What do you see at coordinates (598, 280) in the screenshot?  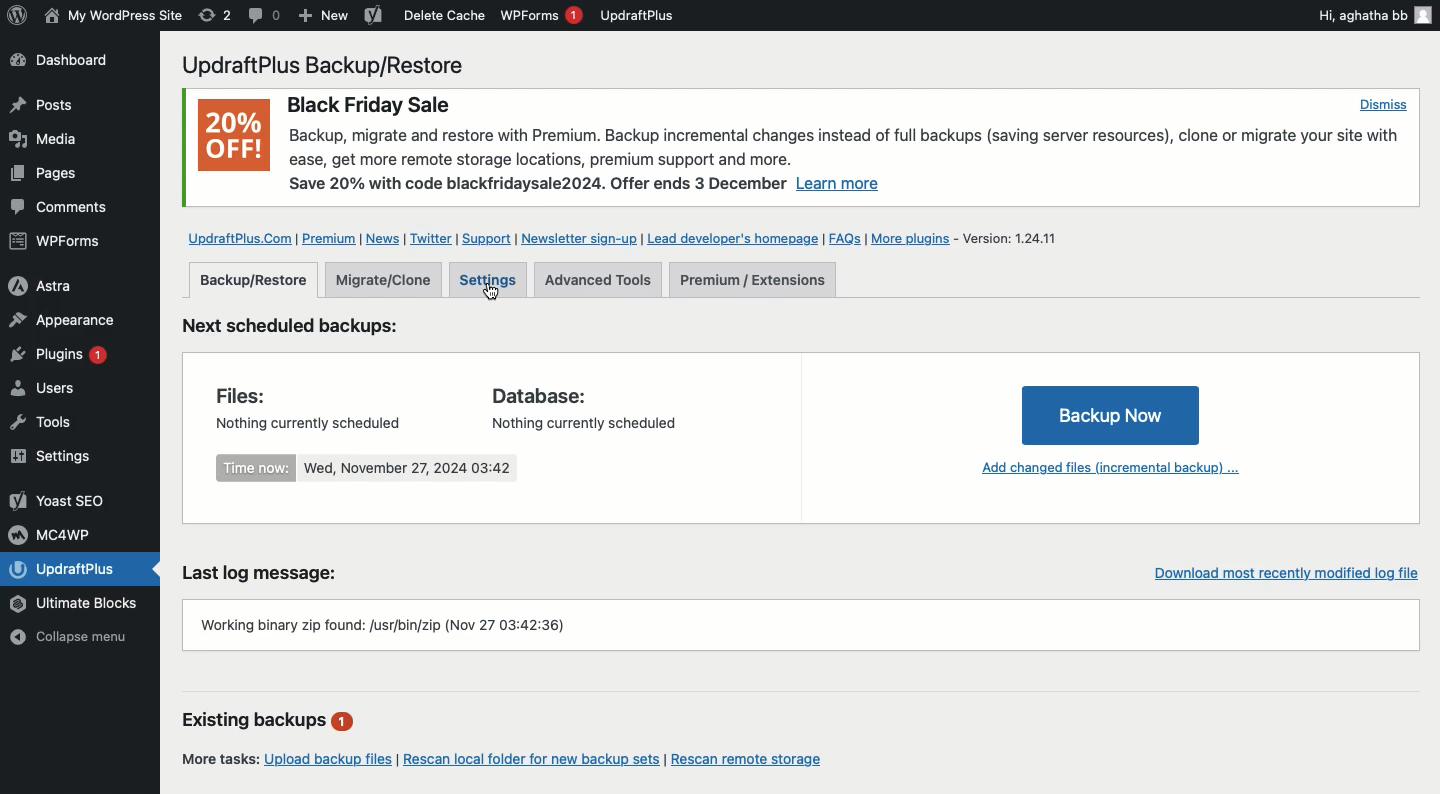 I see `Advanced tools` at bounding box center [598, 280].